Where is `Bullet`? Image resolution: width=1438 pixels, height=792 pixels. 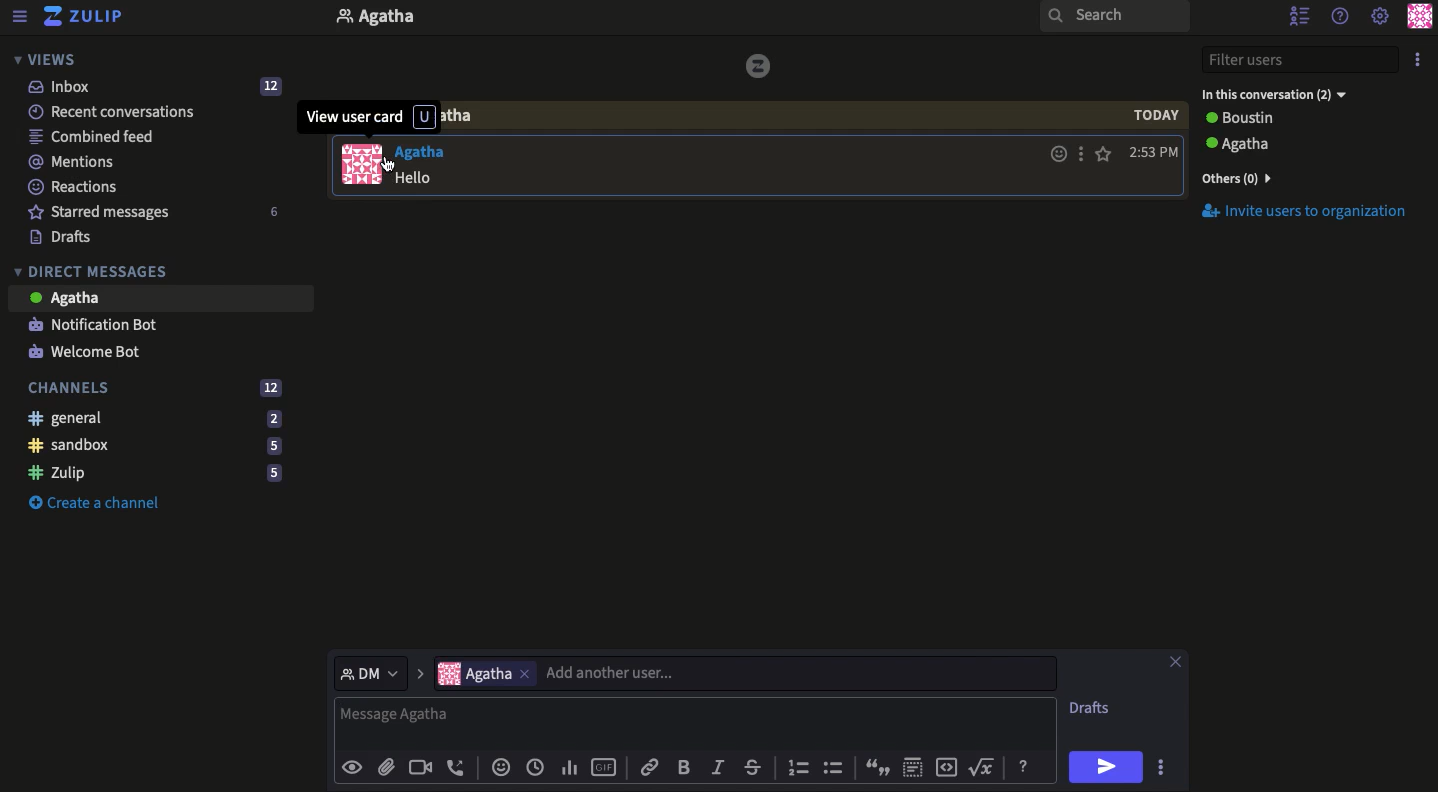 Bullet is located at coordinates (836, 767).